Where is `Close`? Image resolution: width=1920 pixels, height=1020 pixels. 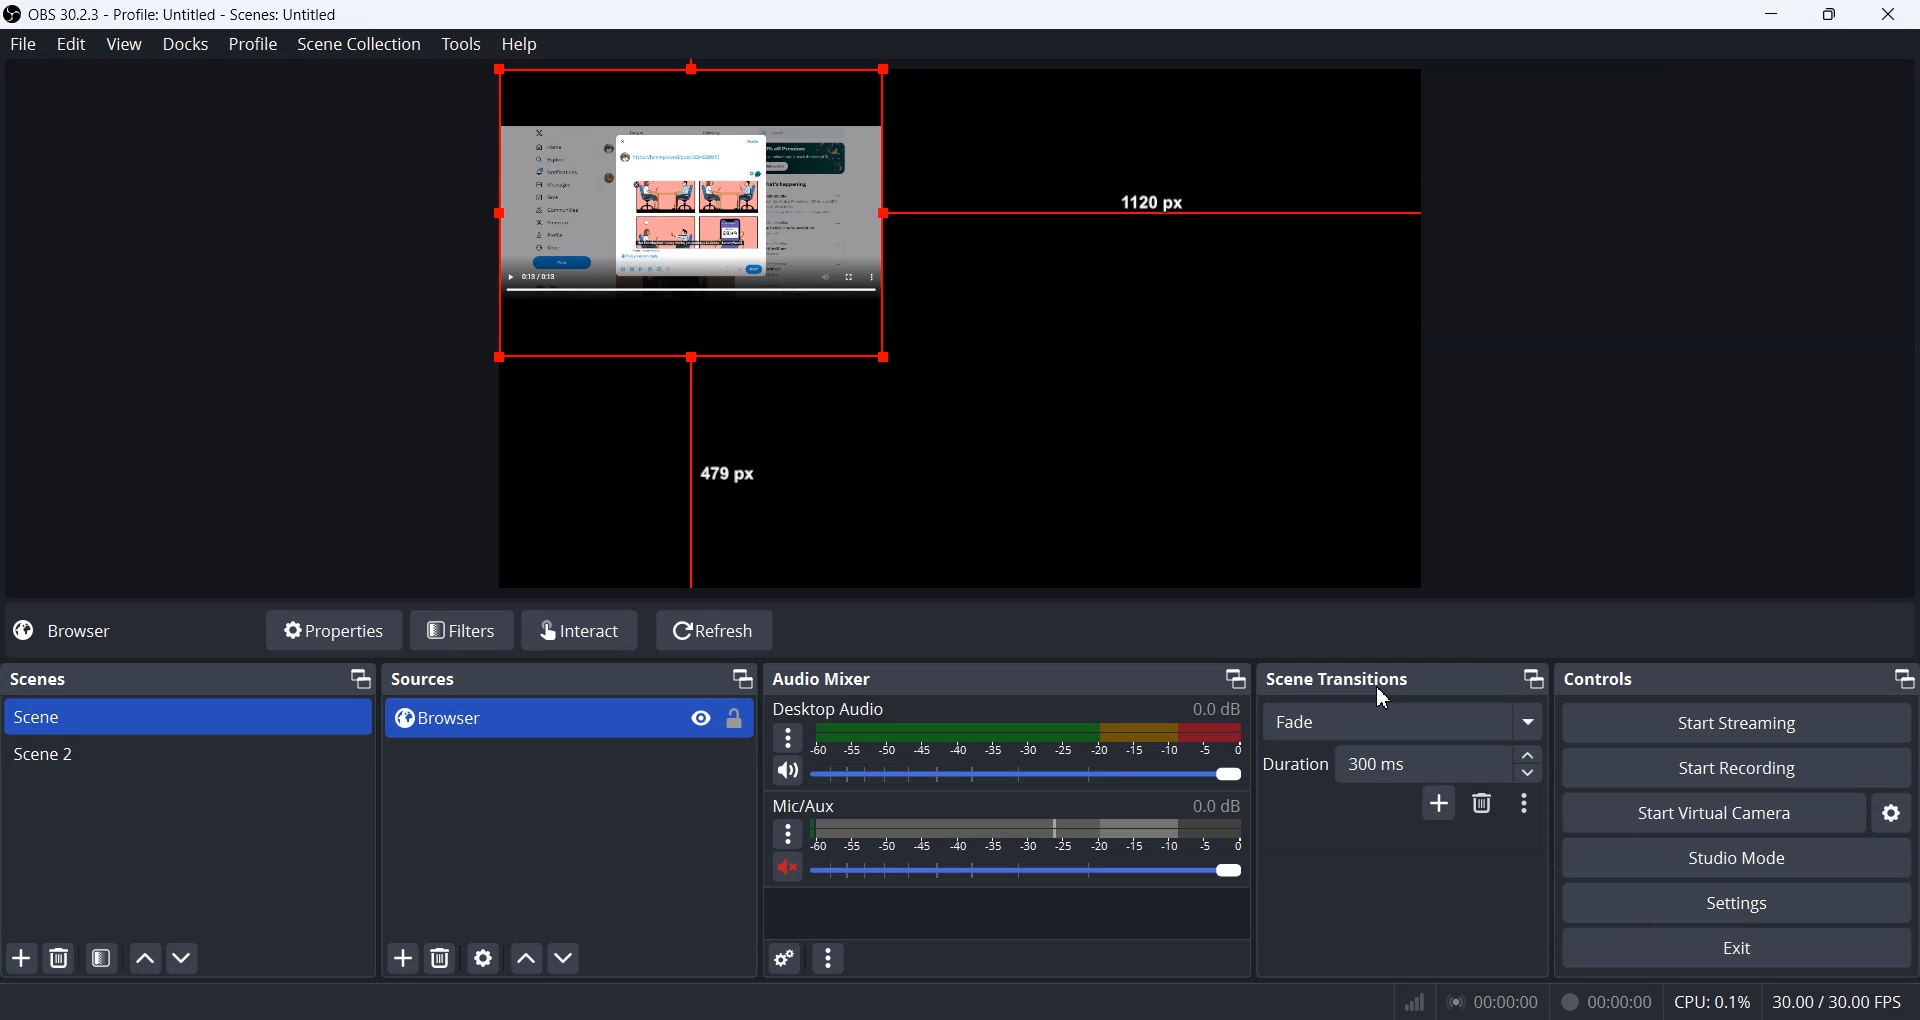
Close is located at coordinates (1892, 17).